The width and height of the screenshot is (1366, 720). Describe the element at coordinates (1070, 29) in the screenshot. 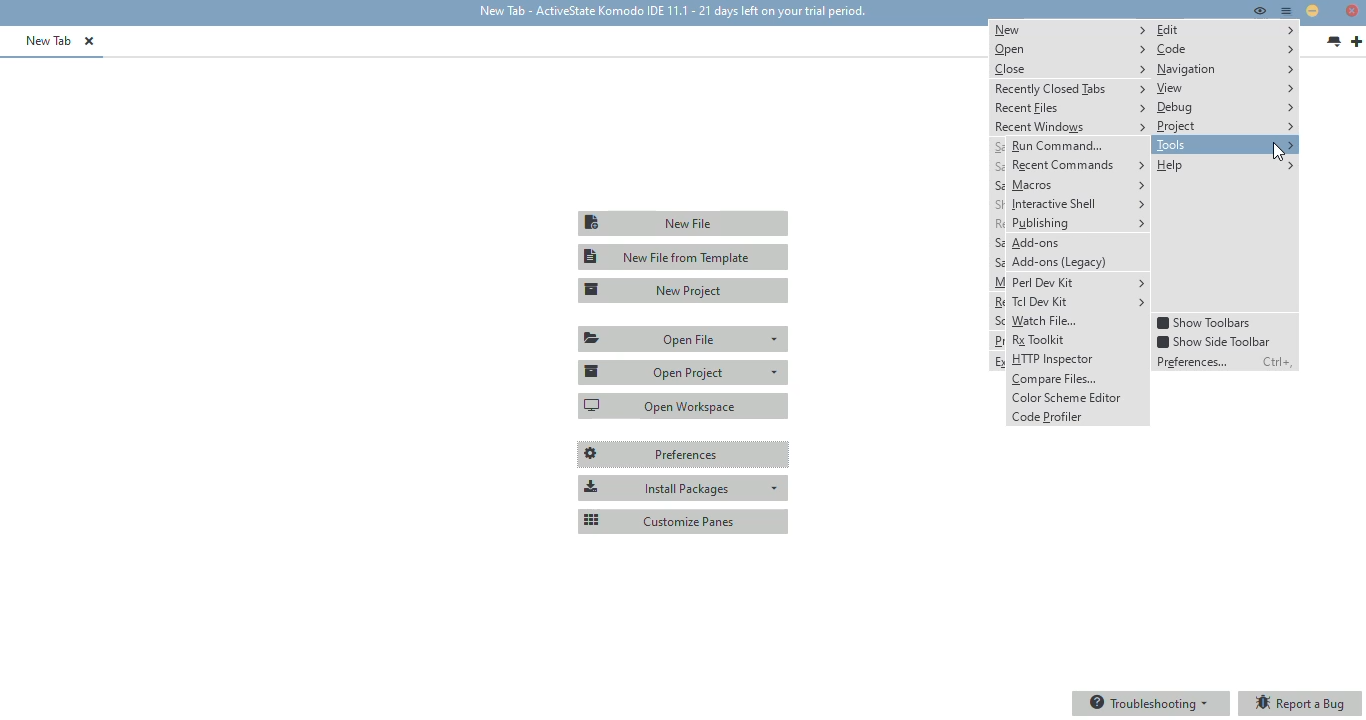

I see `new` at that location.